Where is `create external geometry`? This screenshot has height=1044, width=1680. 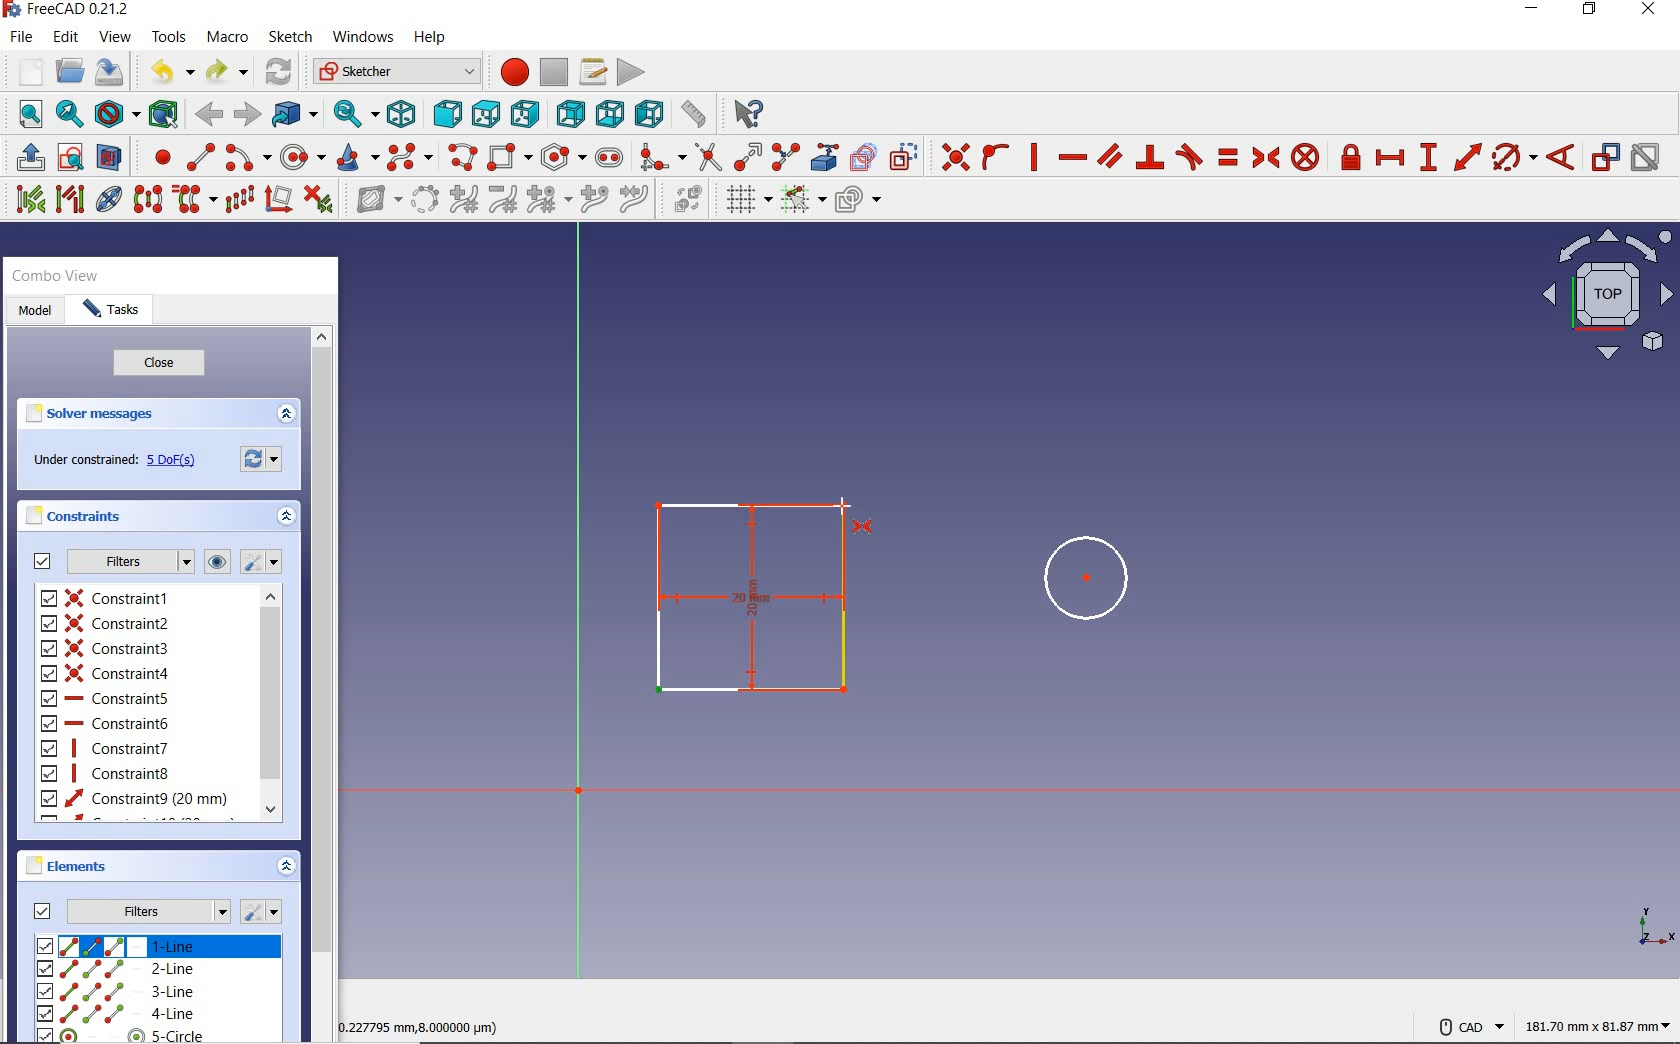 create external geometry is located at coordinates (827, 157).